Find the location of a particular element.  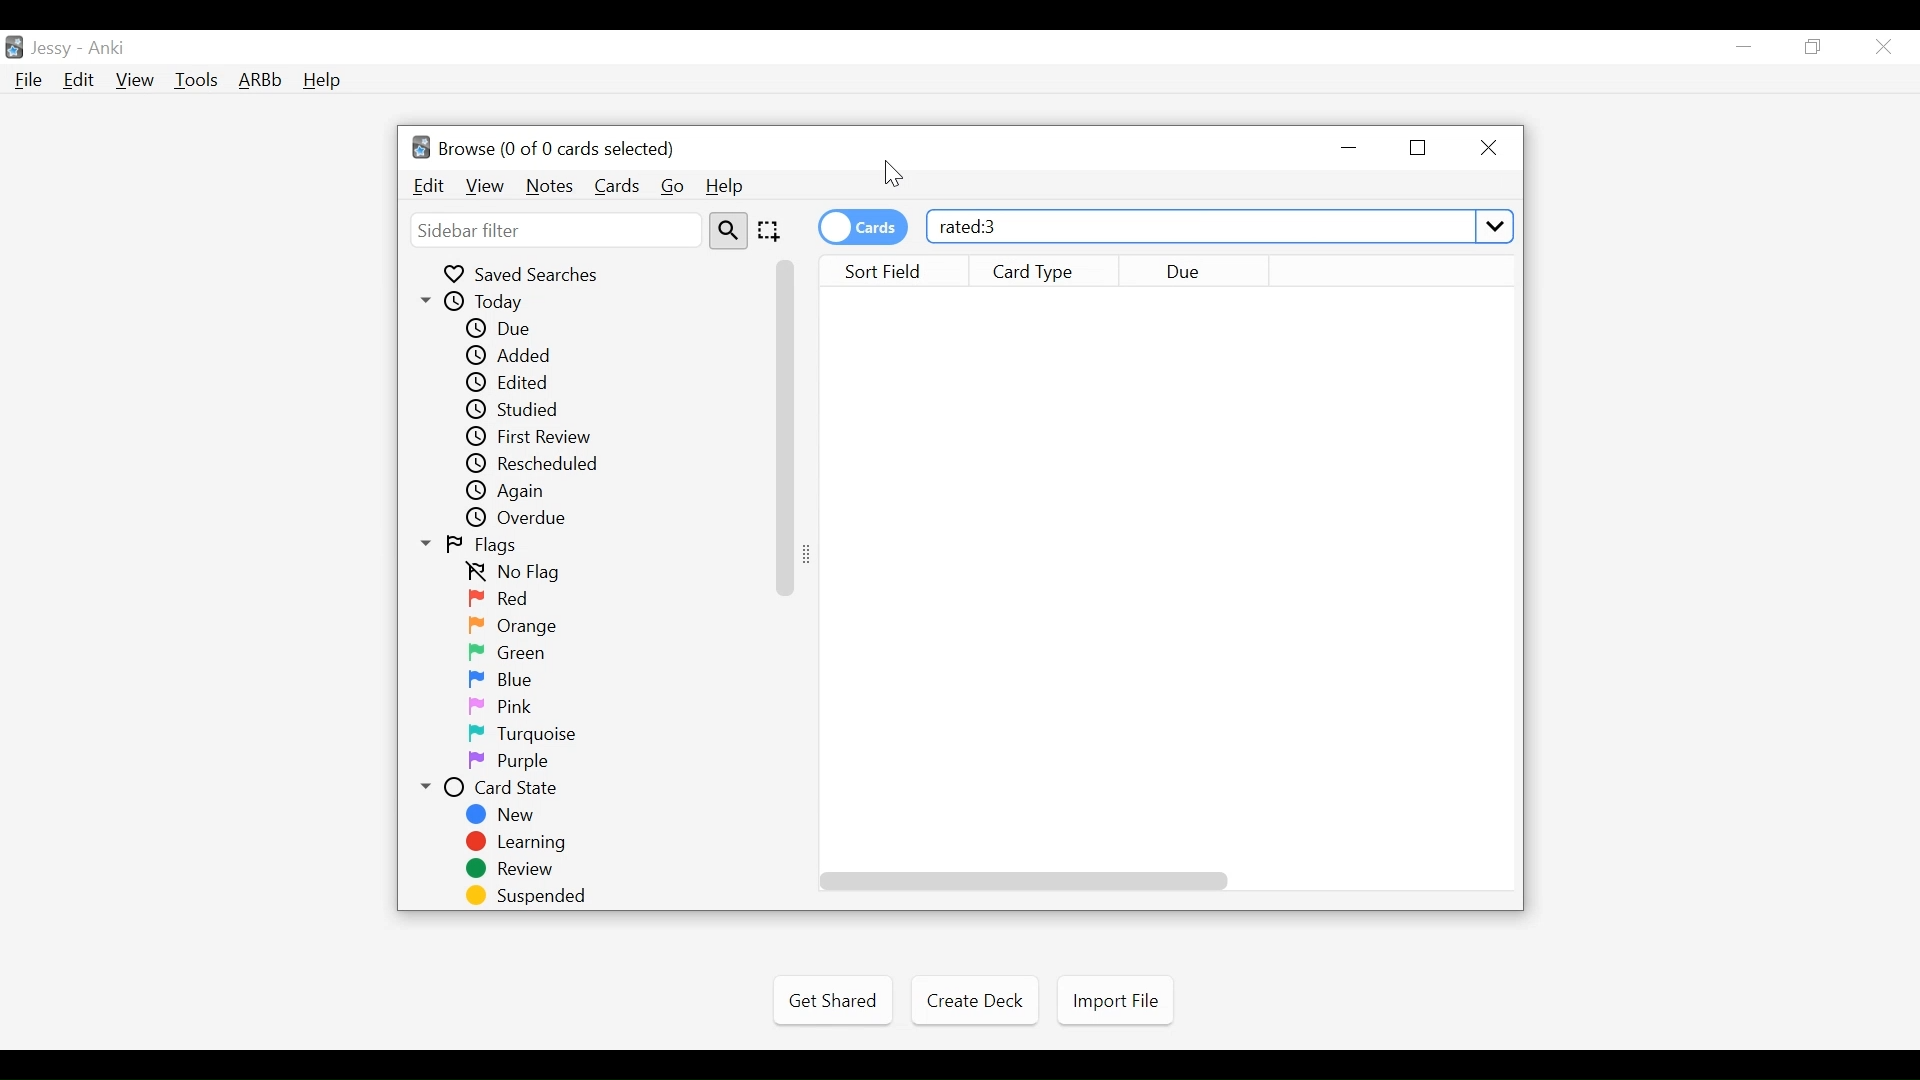

Sidebar Filter is located at coordinates (557, 231).